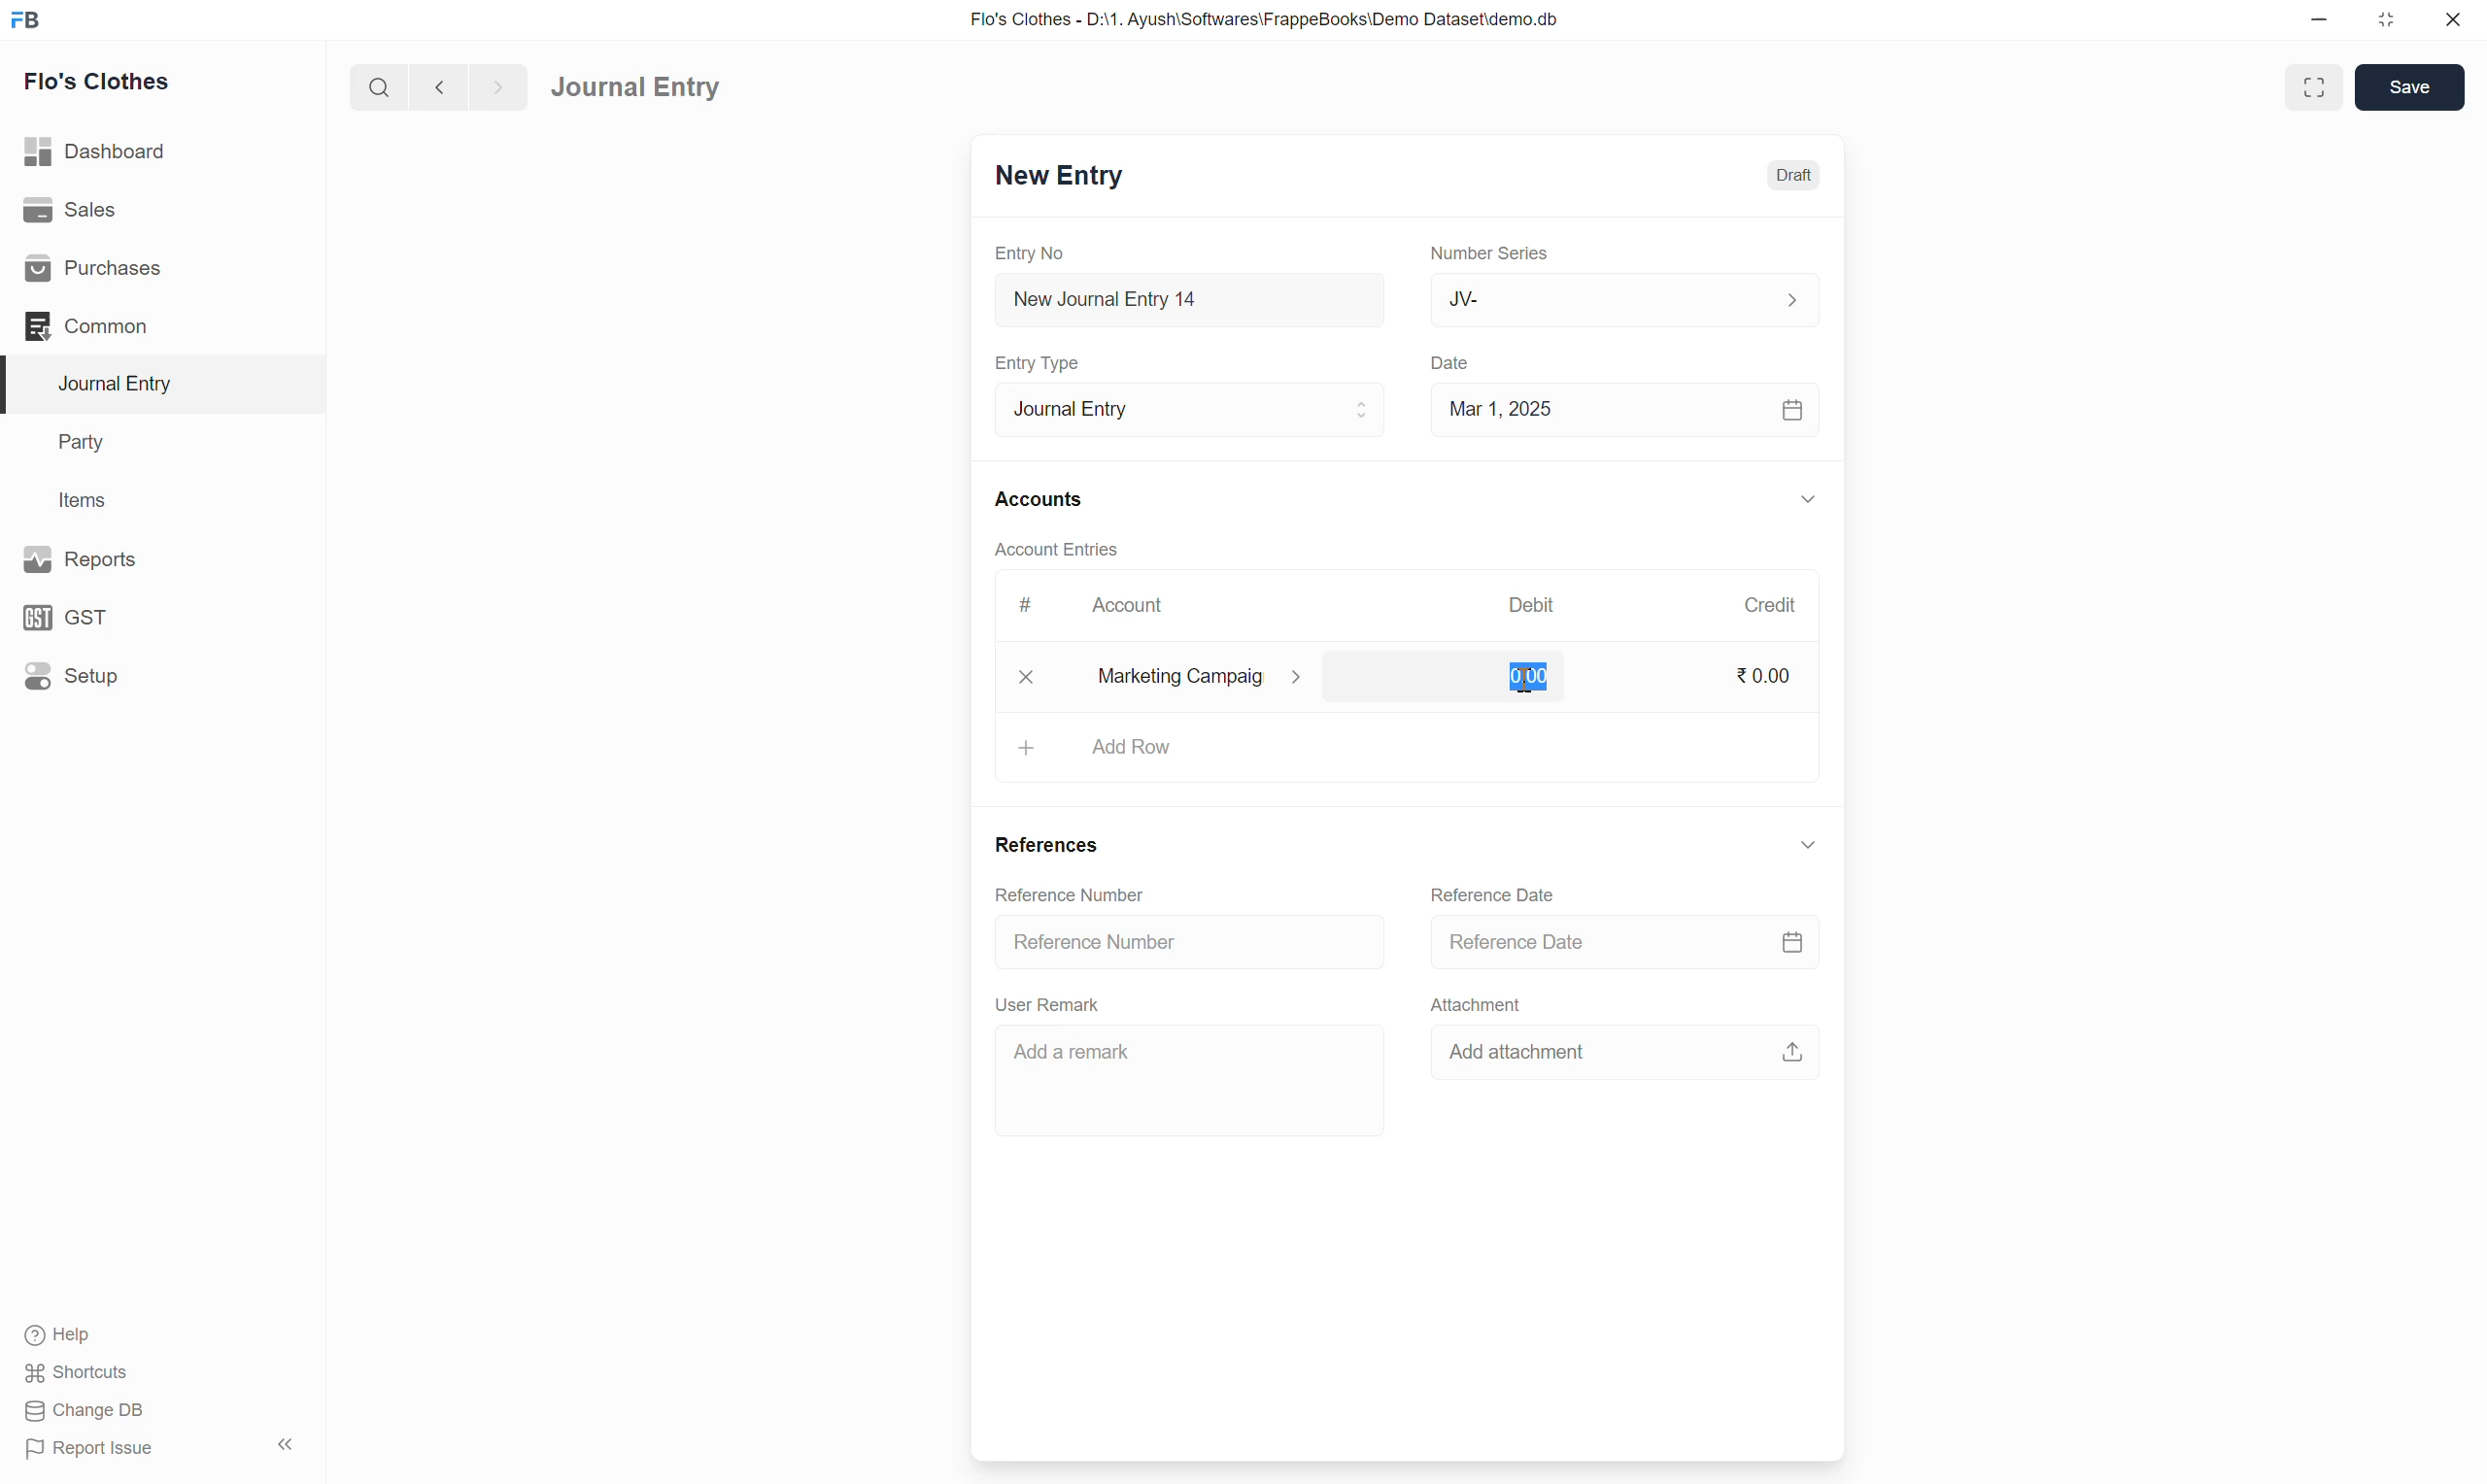  I want to click on forward, so click(494, 88).